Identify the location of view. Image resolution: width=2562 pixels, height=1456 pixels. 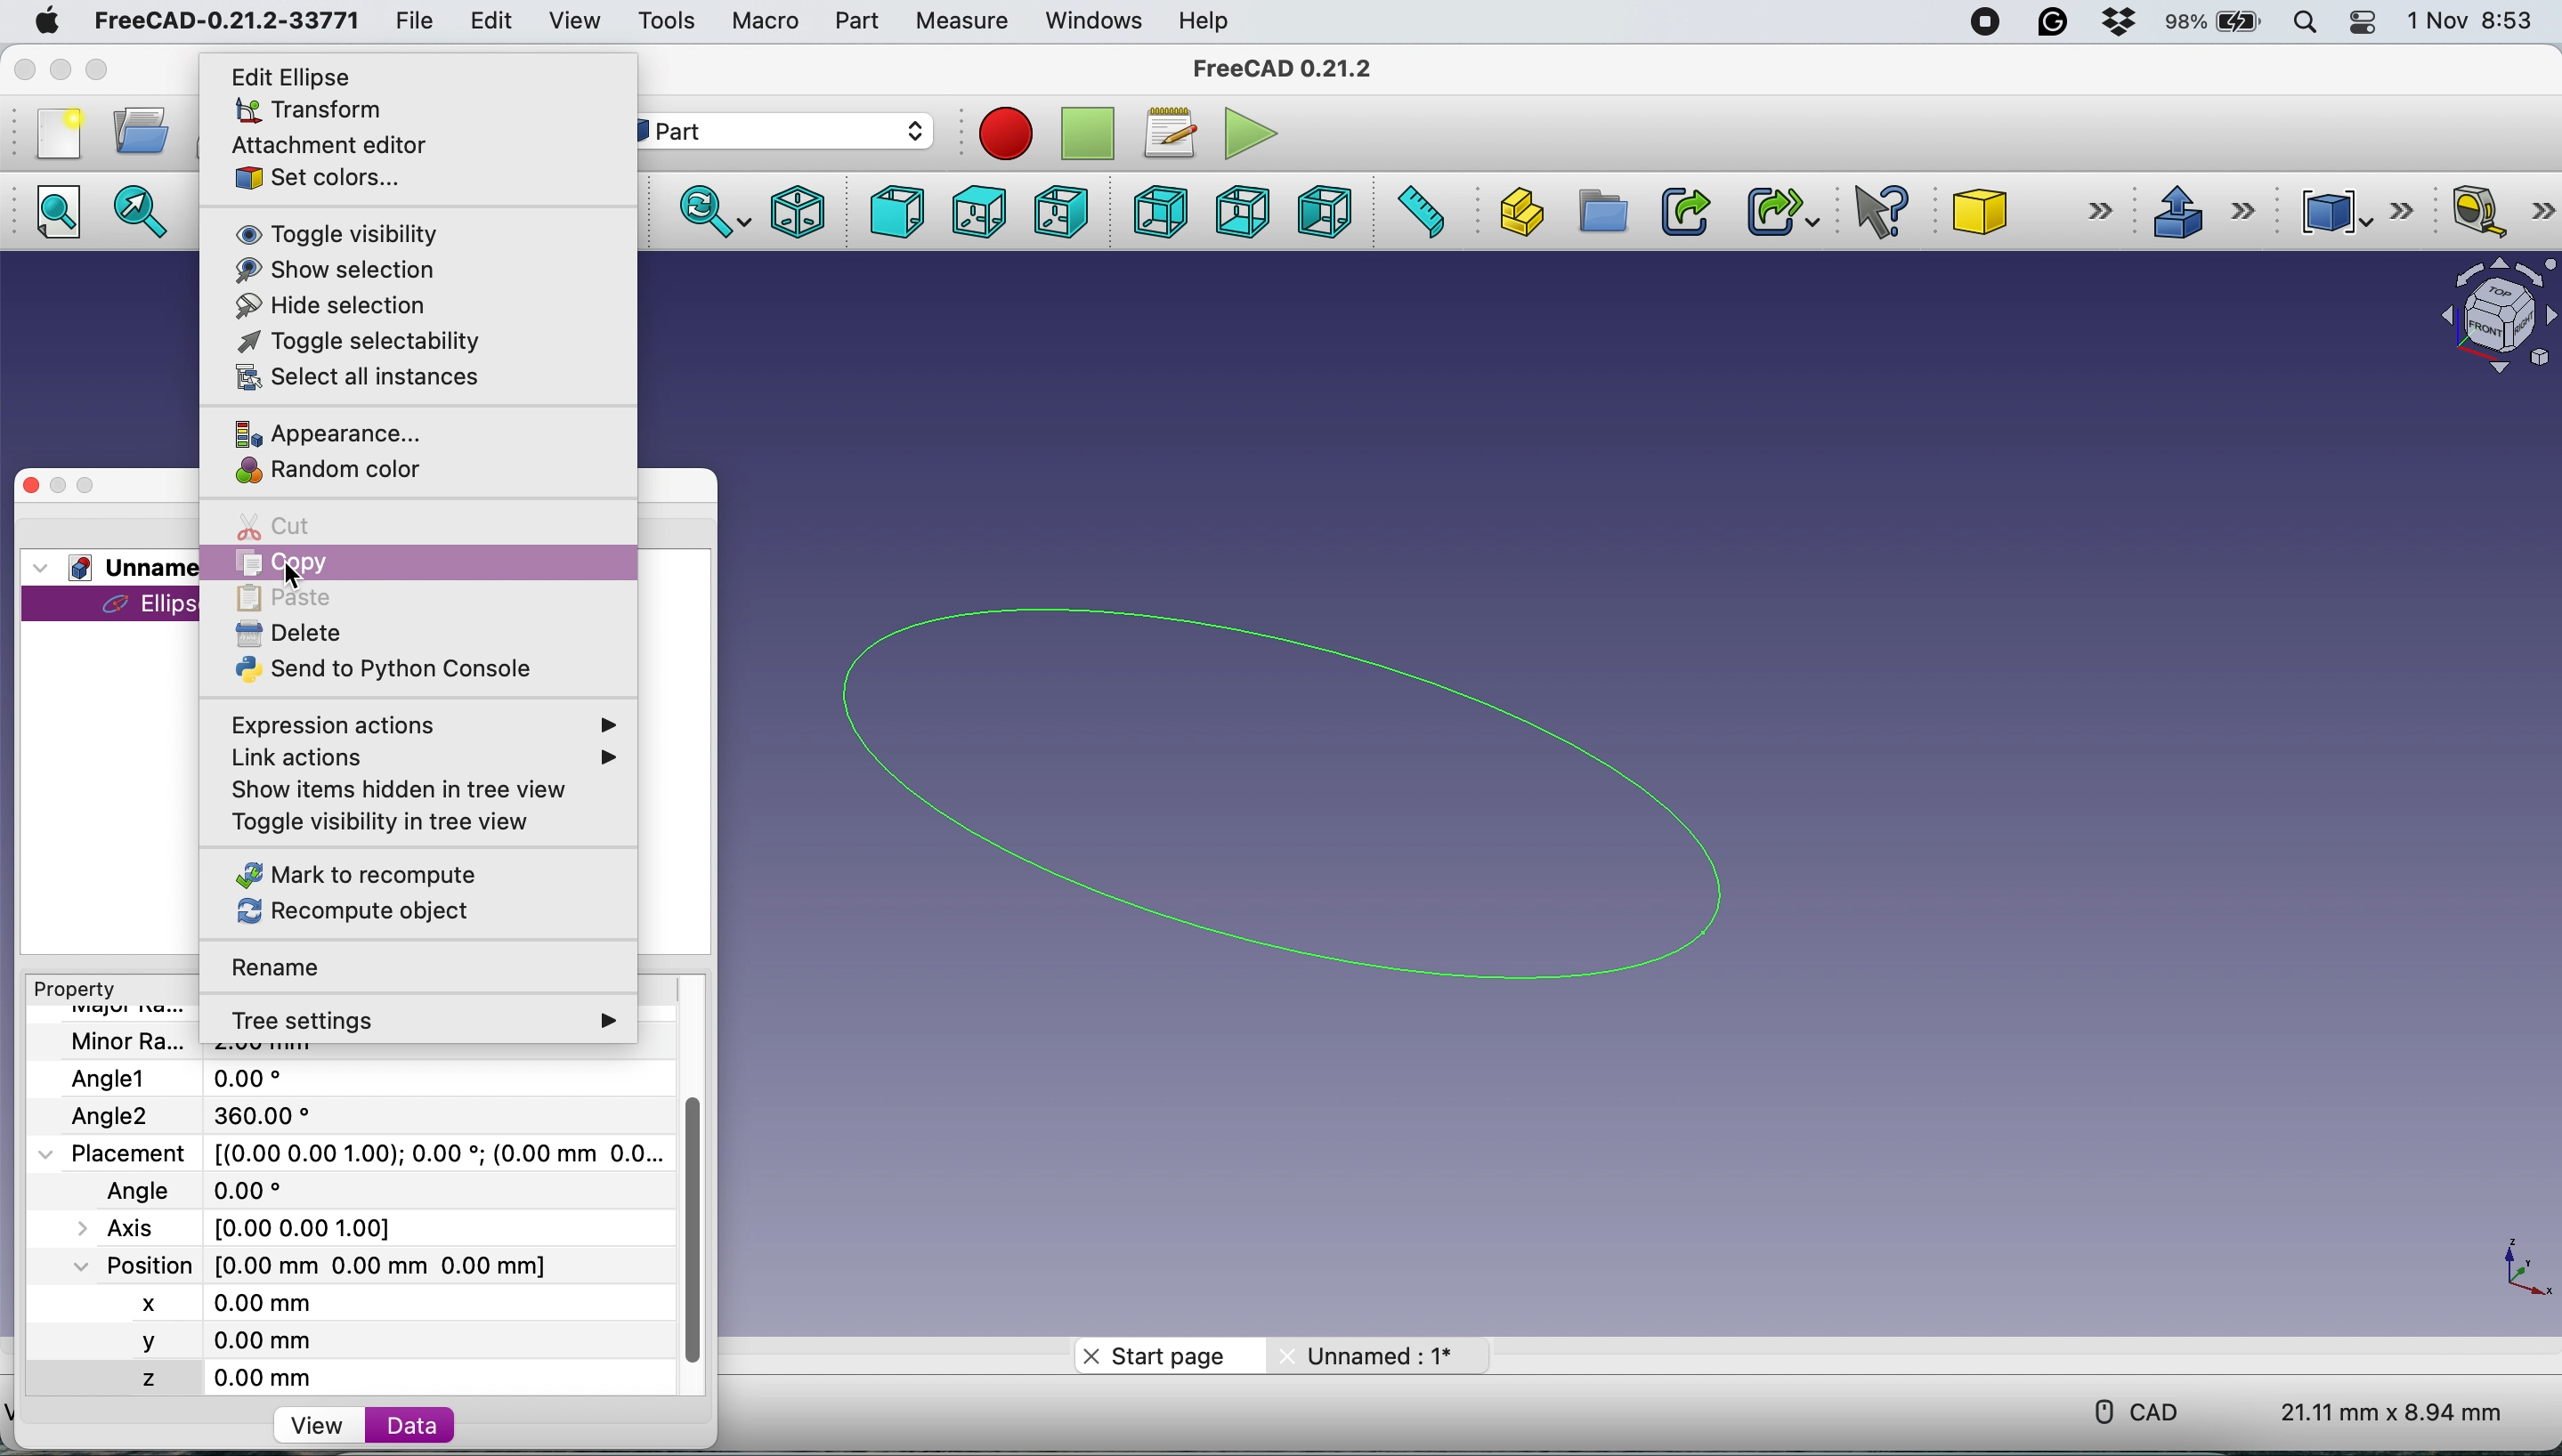
(326, 1427).